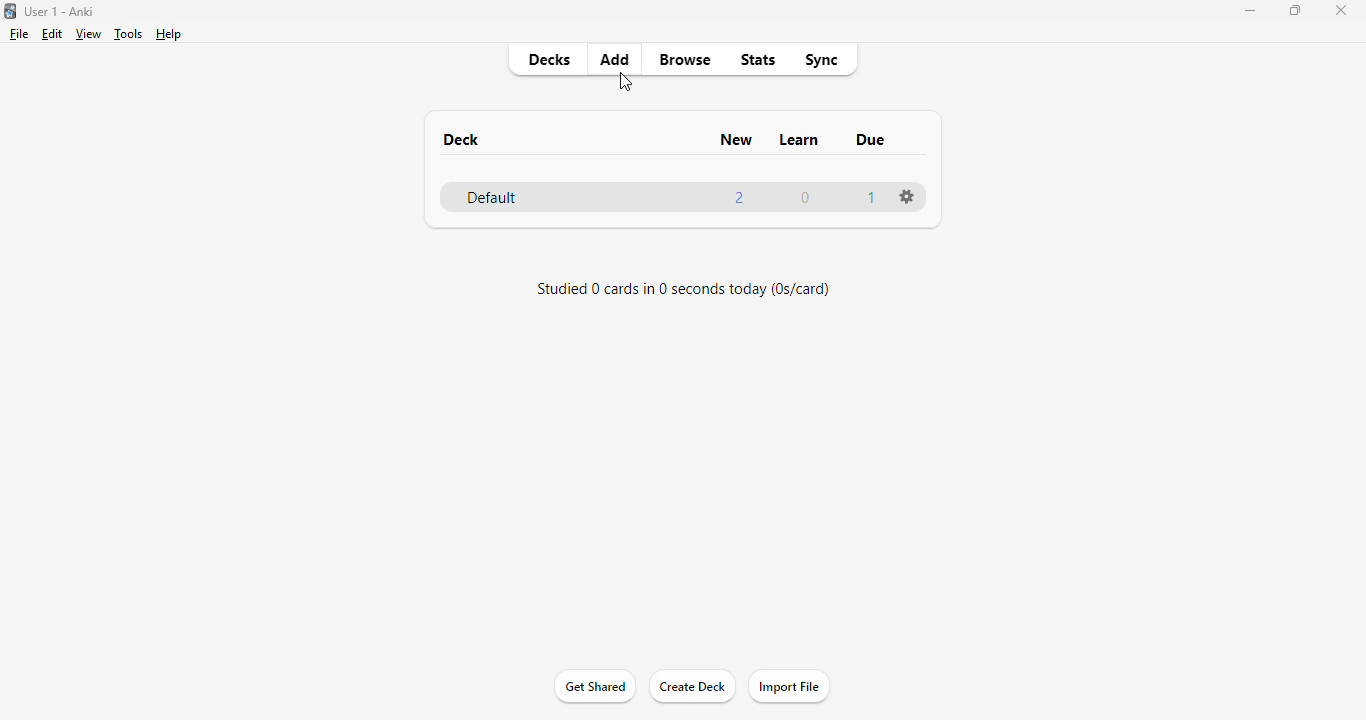  Describe the element at coordinates (1341, 10) in the screenshot. I see `close` at that location.